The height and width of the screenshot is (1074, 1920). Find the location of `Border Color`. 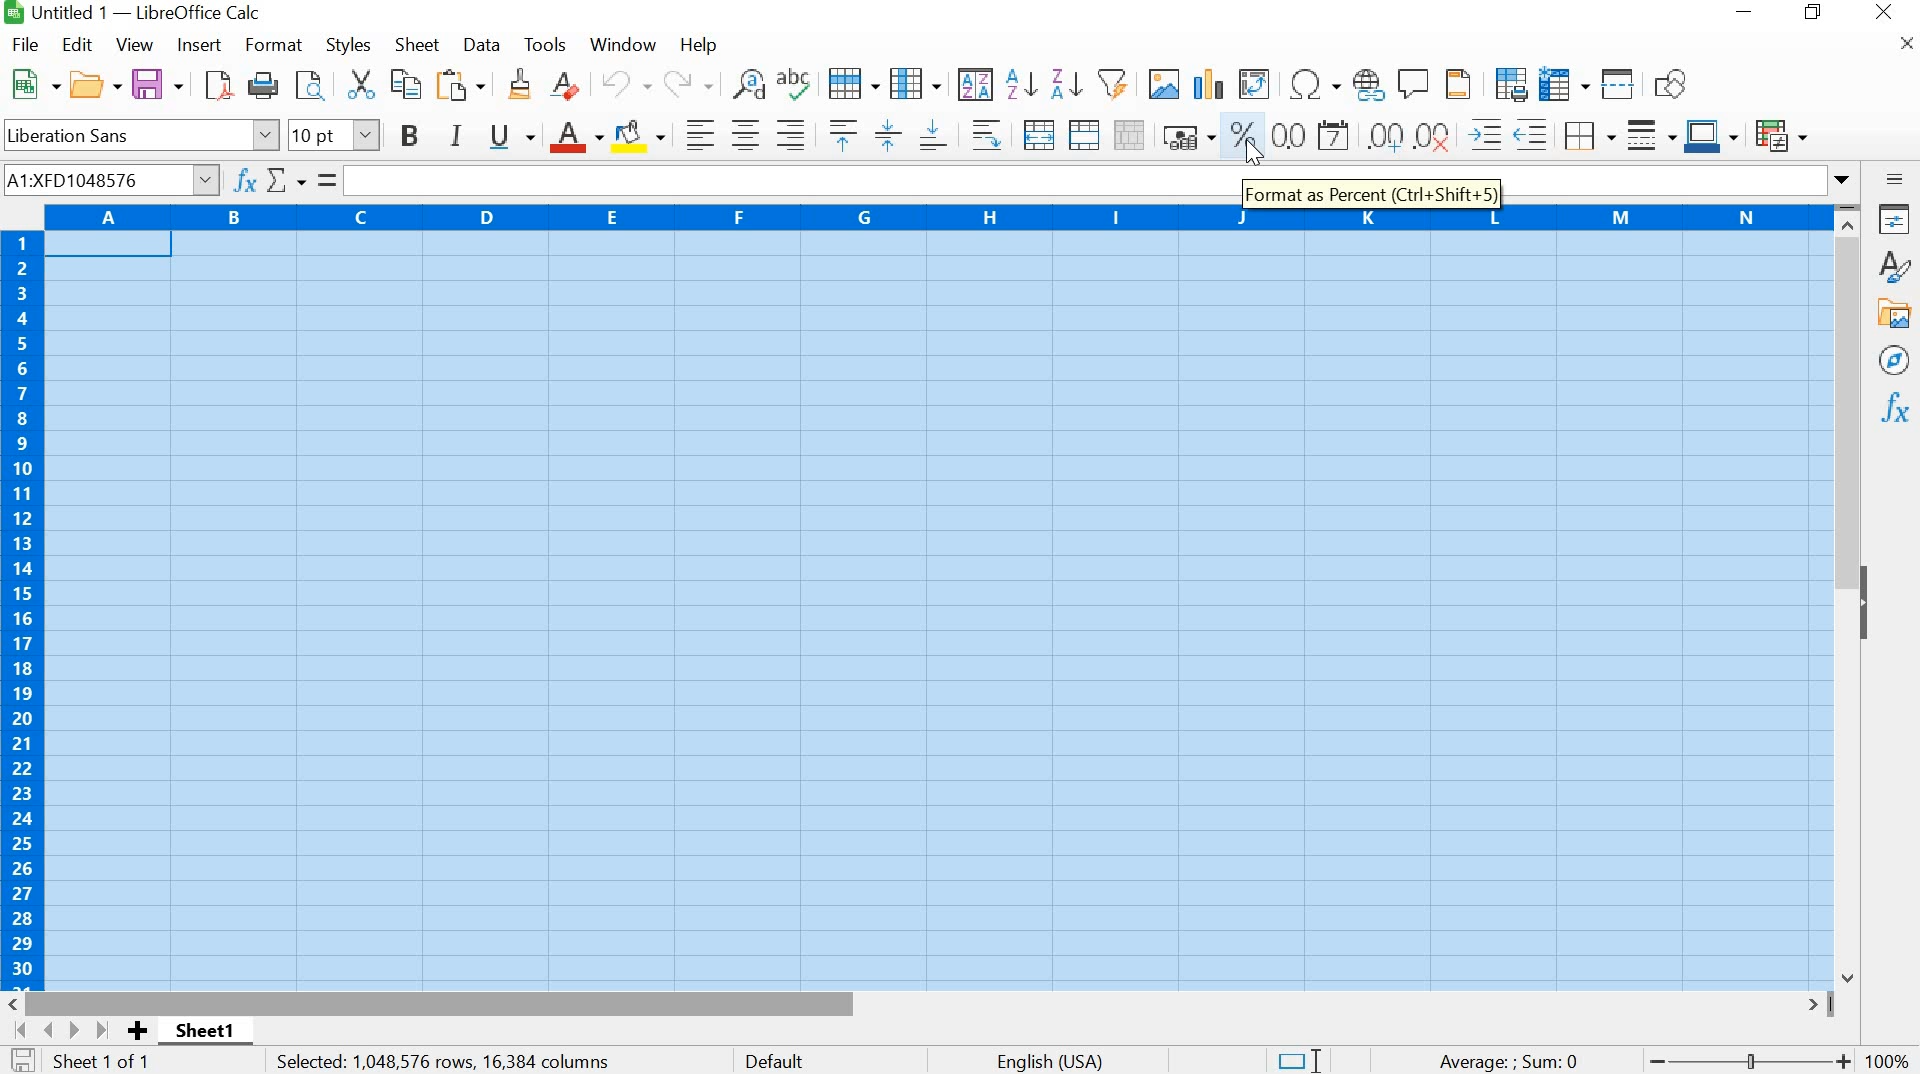

Border Color is located at coordinates (1711, 136).